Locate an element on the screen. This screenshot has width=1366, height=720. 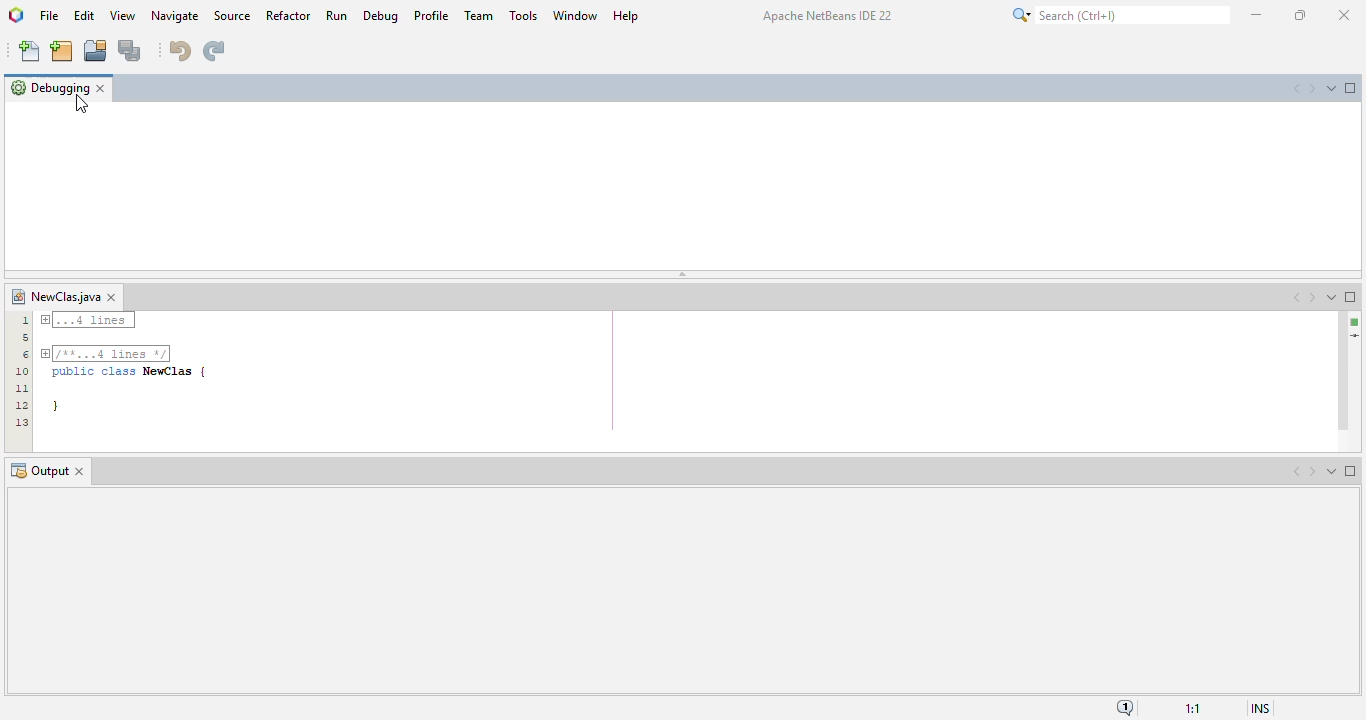
scroll documents right is located at coordinates (1312, 298).